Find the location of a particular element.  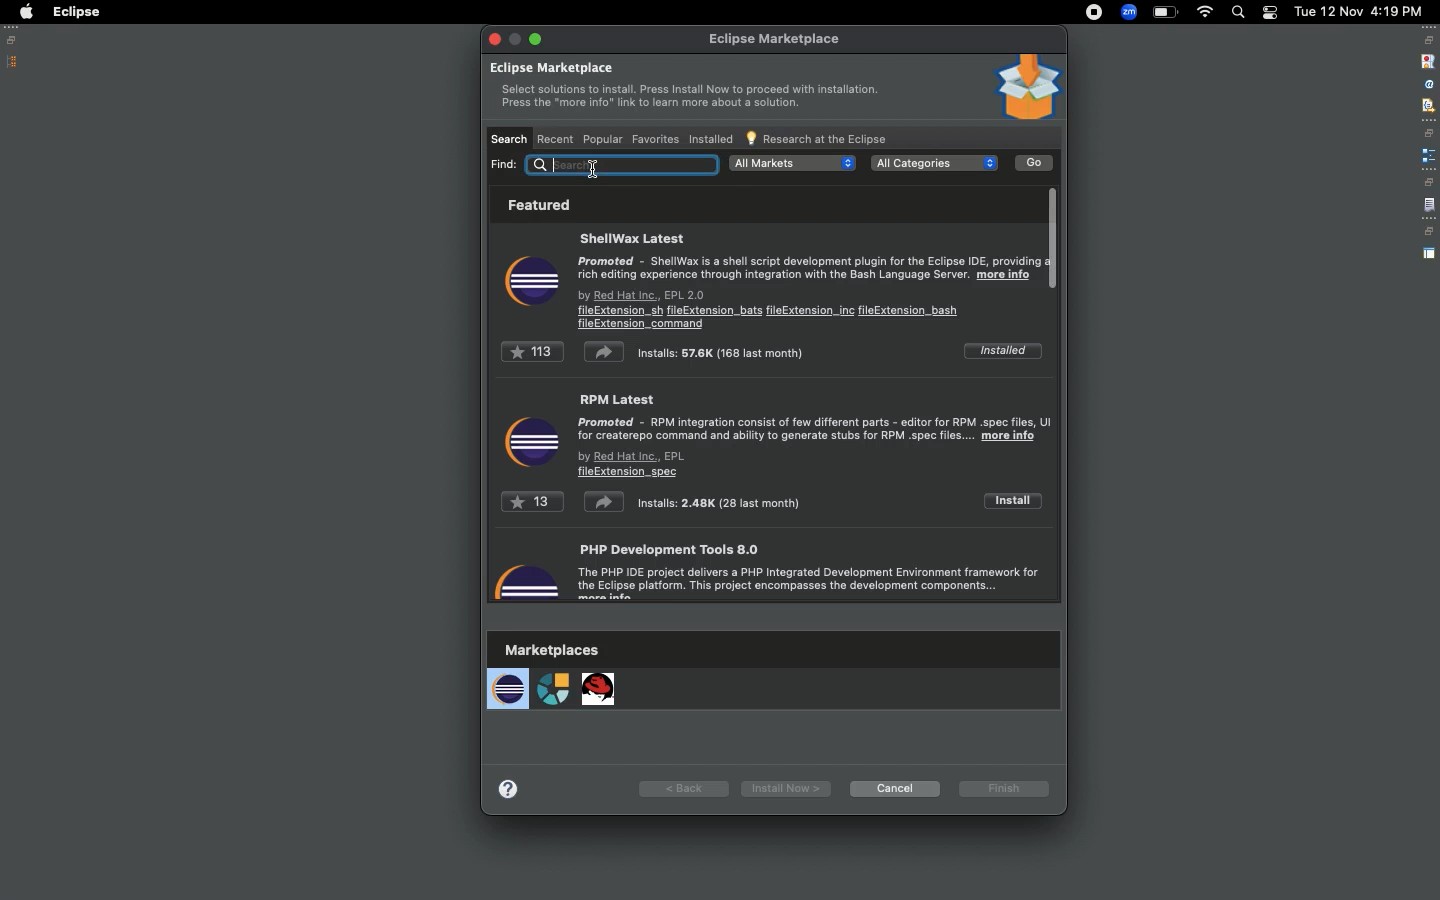

all markets is located at coordinates (793, 163).